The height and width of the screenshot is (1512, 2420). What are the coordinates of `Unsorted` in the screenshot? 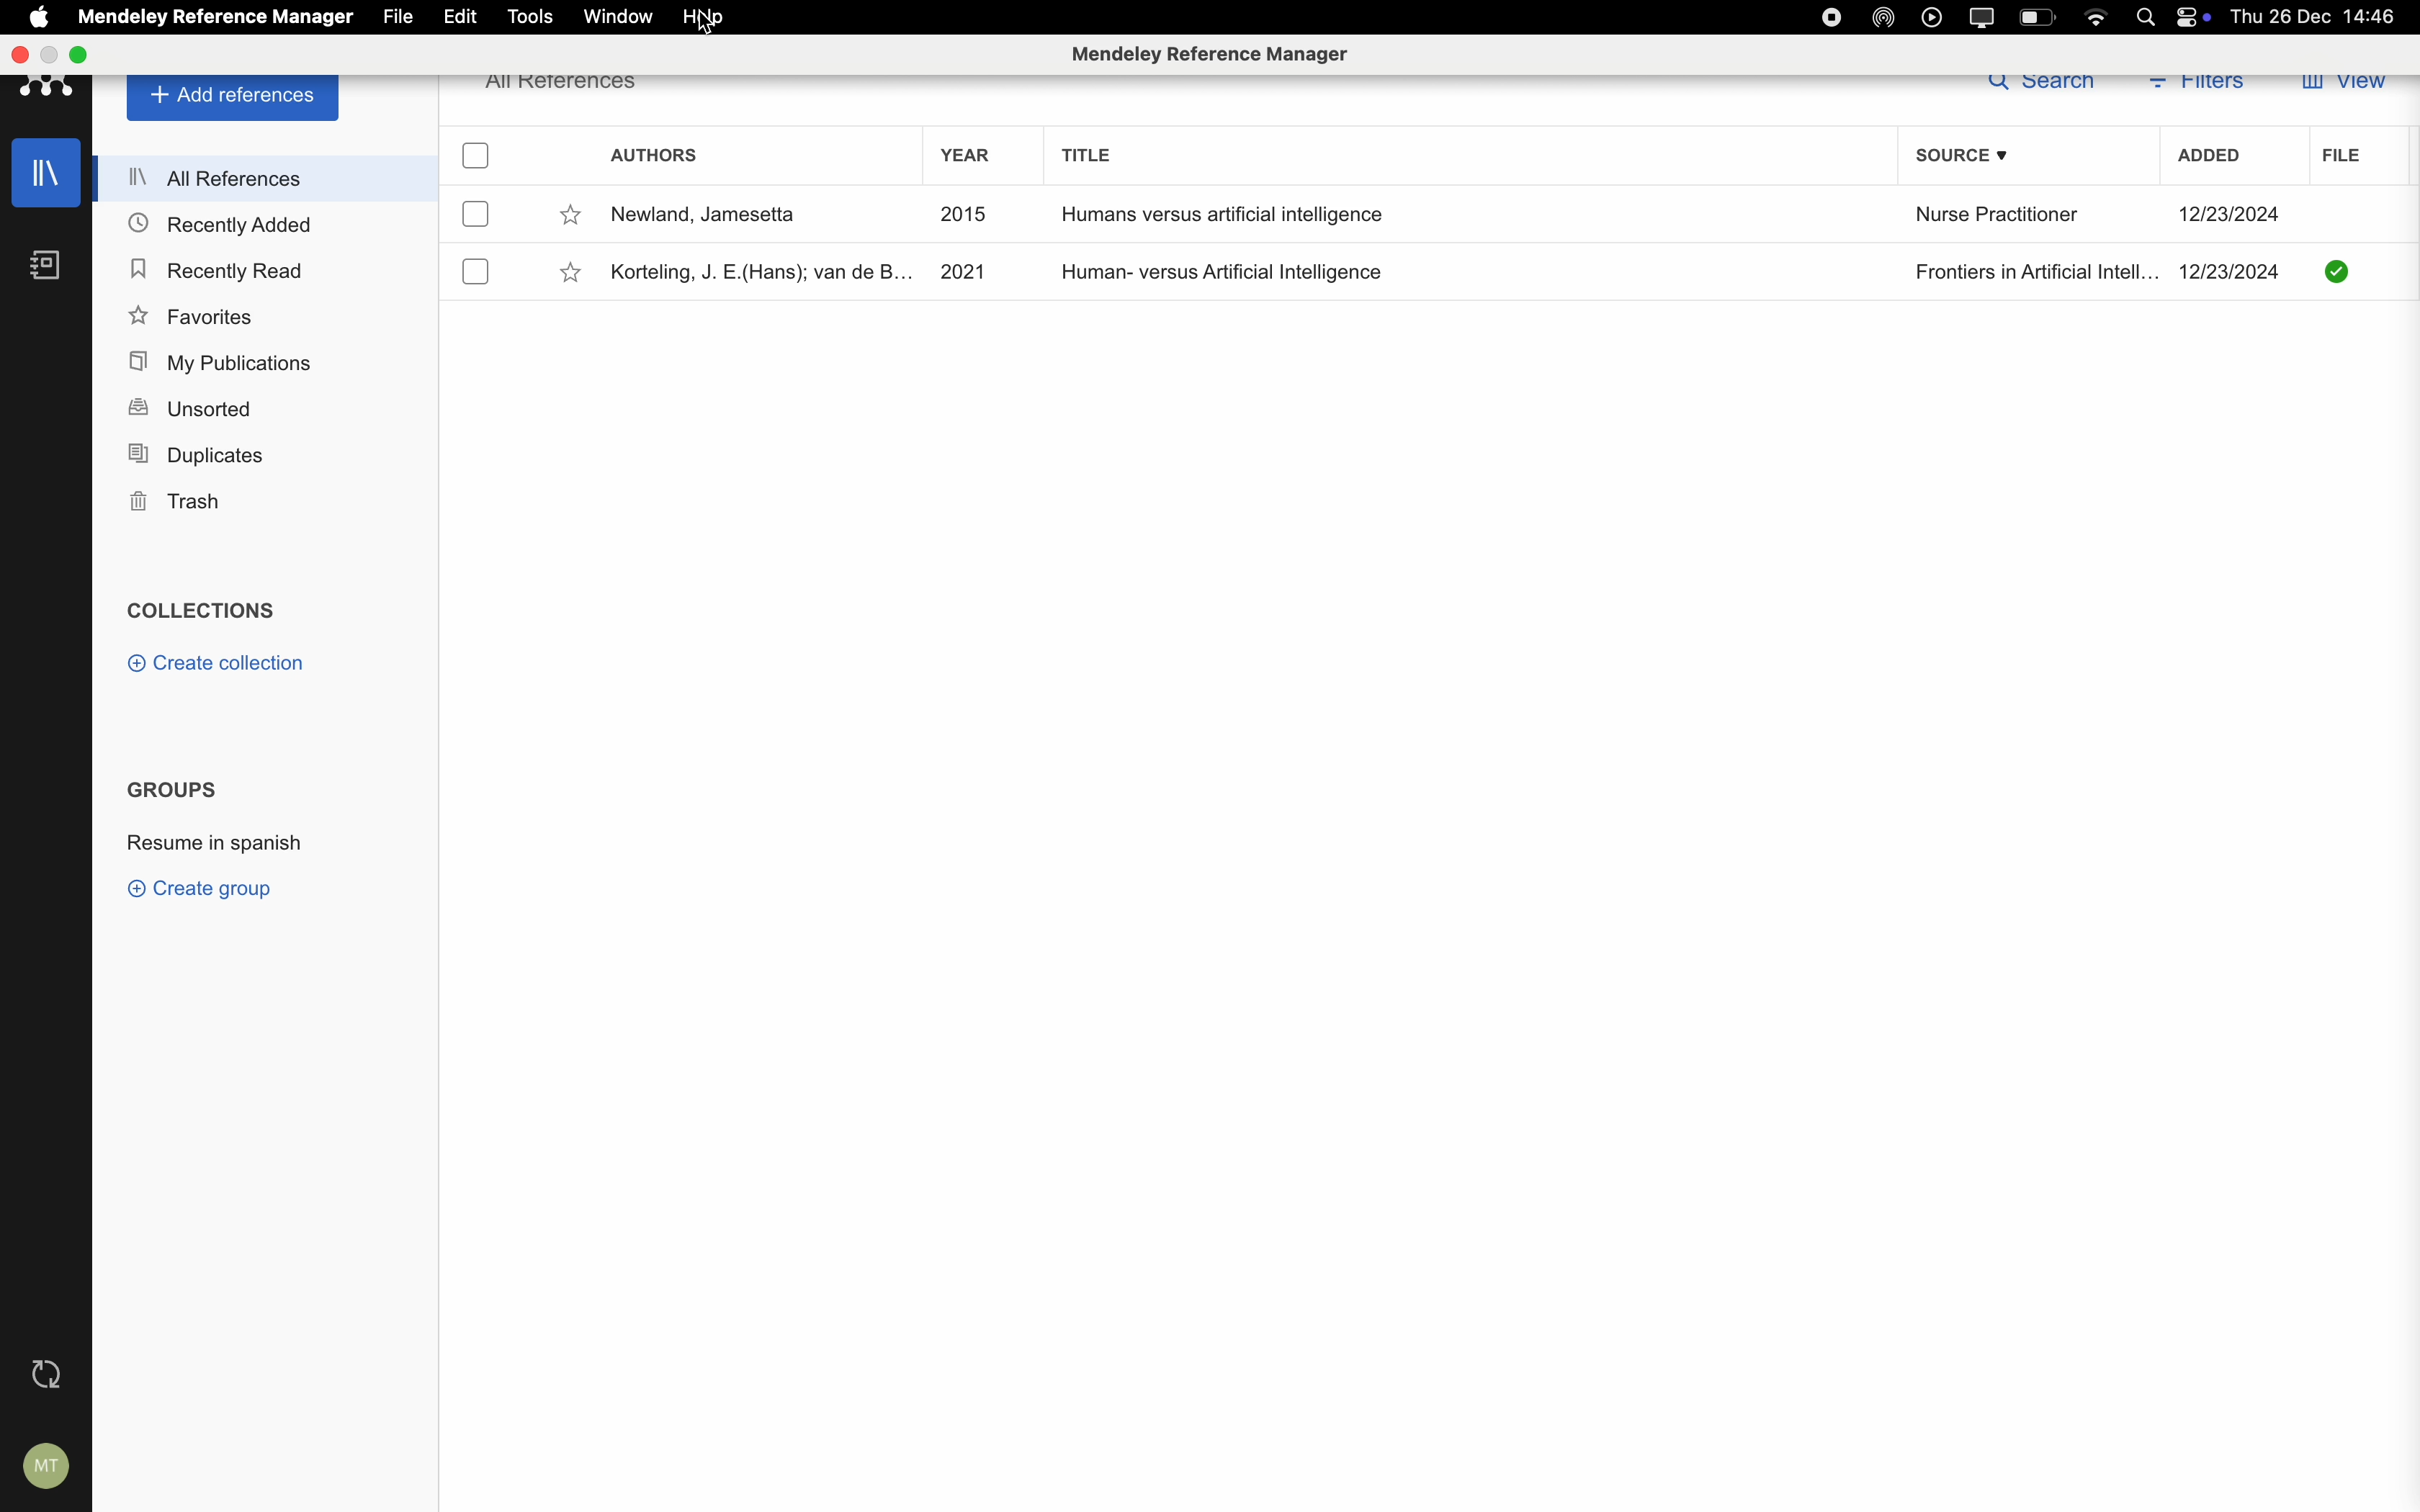 It's located at (191, 409).